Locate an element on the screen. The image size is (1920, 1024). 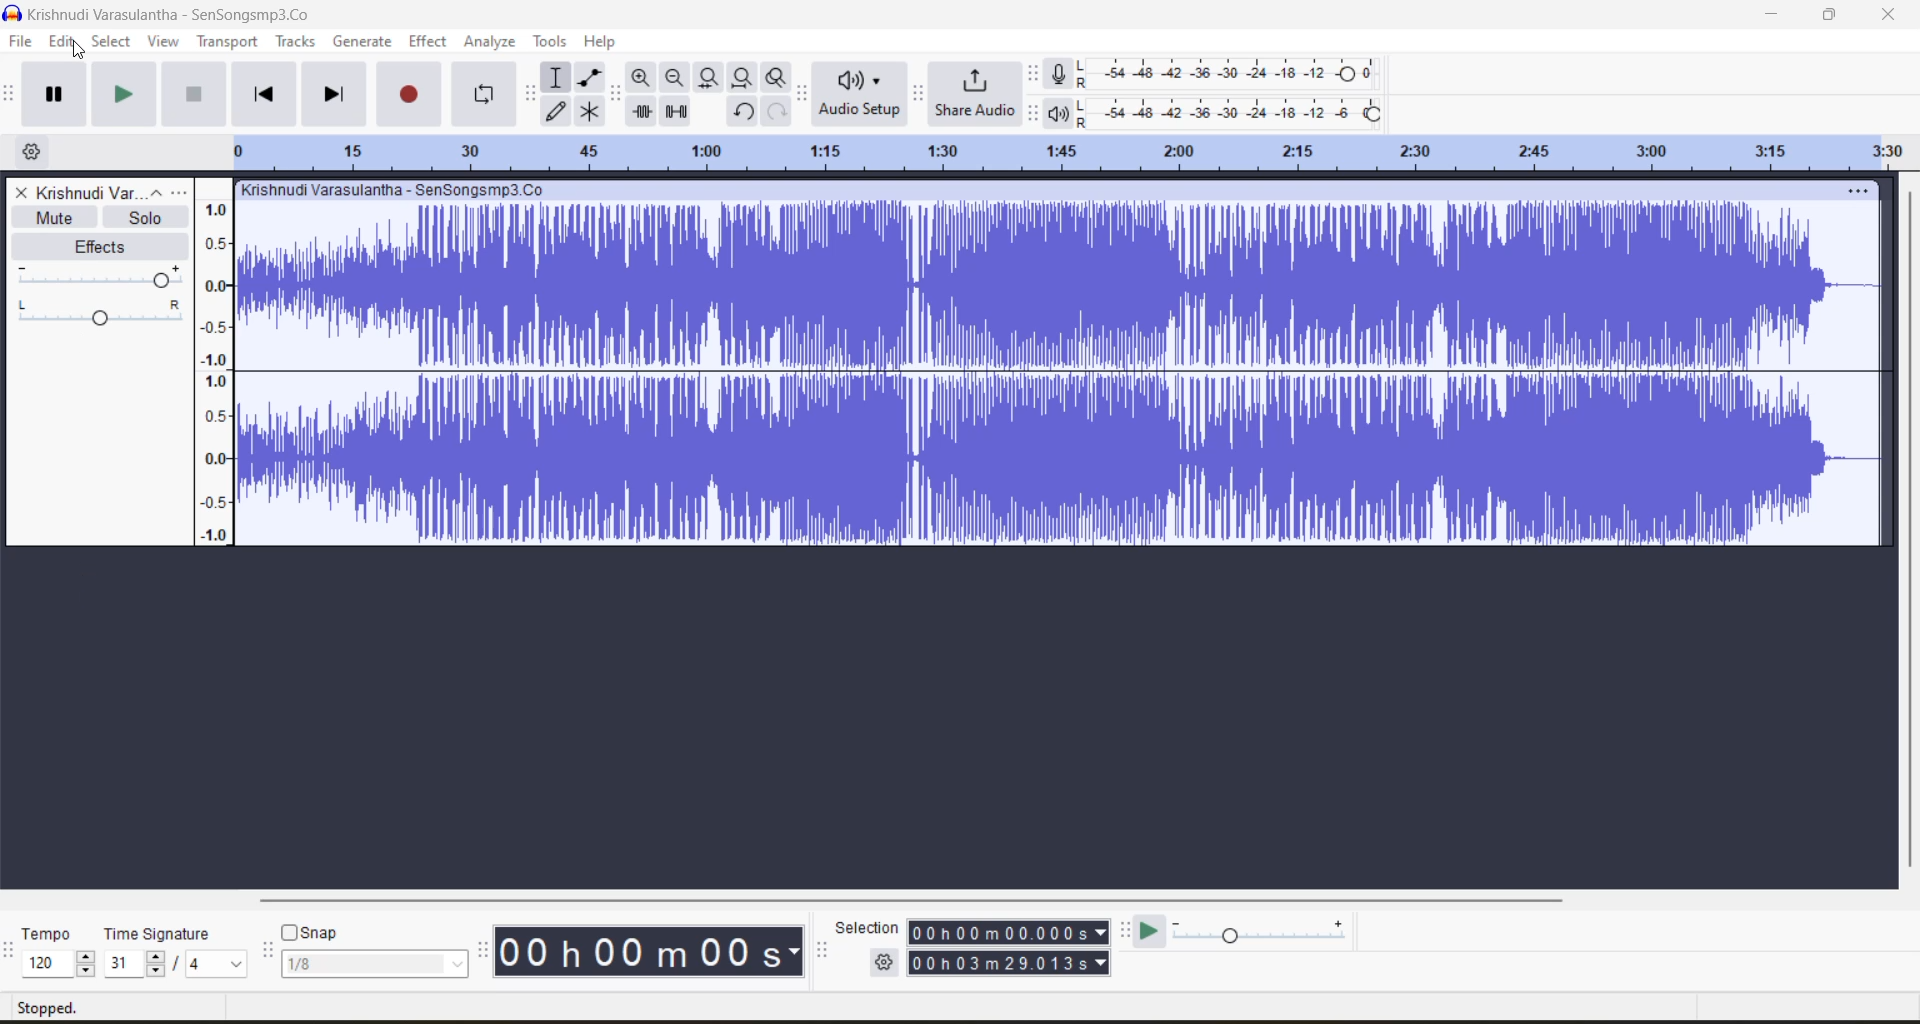
Scale to measure audio is located at coordinates (216, 361).